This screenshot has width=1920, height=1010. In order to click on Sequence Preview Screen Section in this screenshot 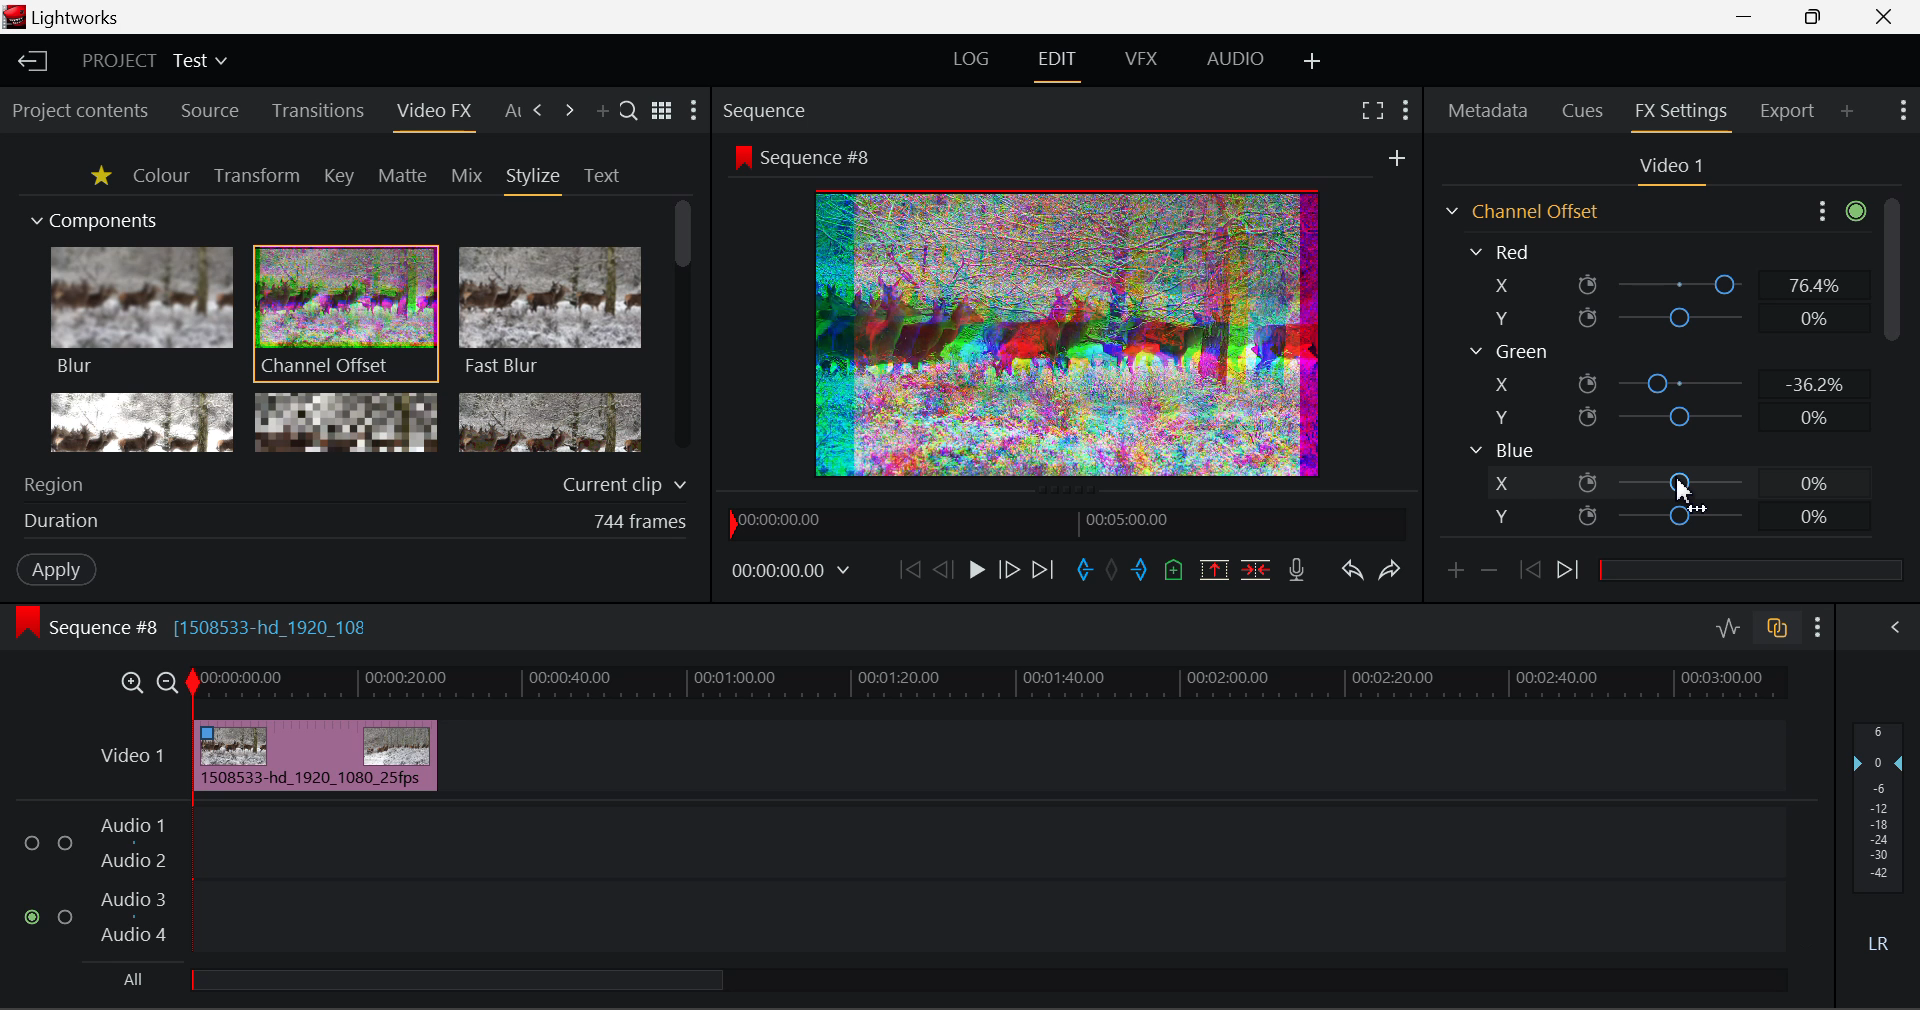, I will do `click(1069, 155)`.